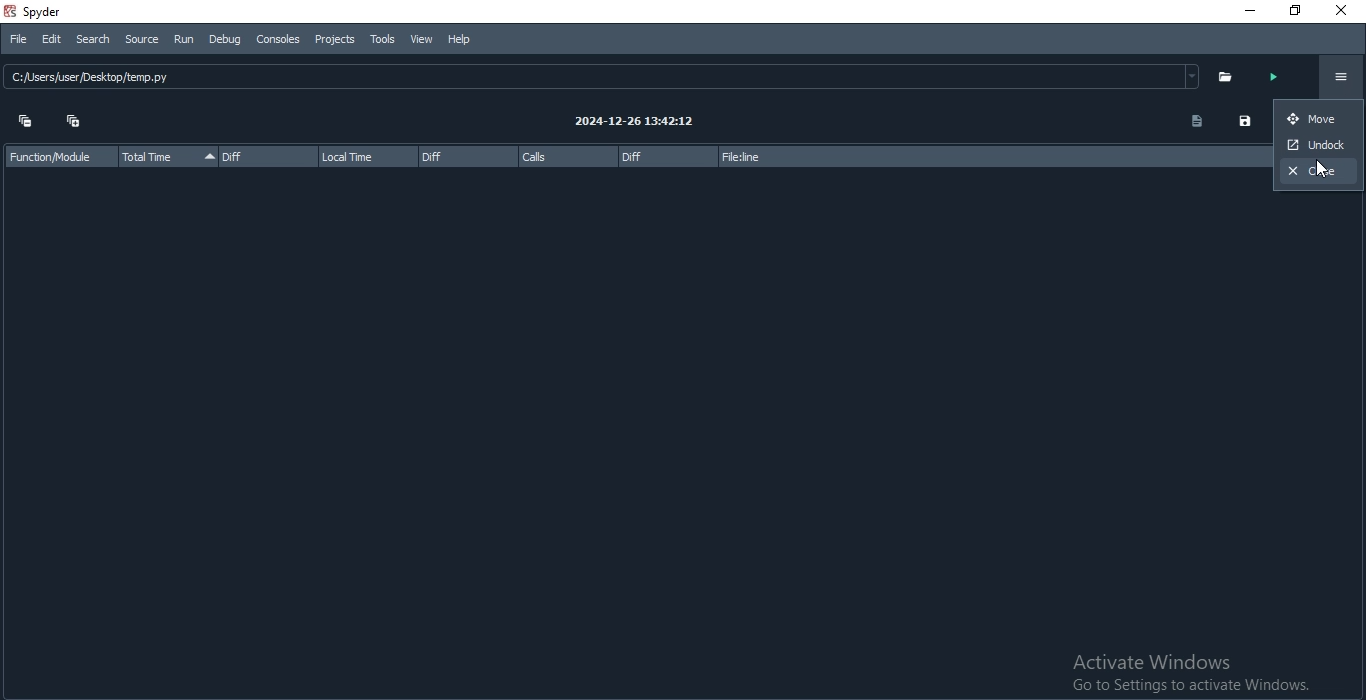 The image size is (1366, 700). I want to click on collapse, so click(24, 122).